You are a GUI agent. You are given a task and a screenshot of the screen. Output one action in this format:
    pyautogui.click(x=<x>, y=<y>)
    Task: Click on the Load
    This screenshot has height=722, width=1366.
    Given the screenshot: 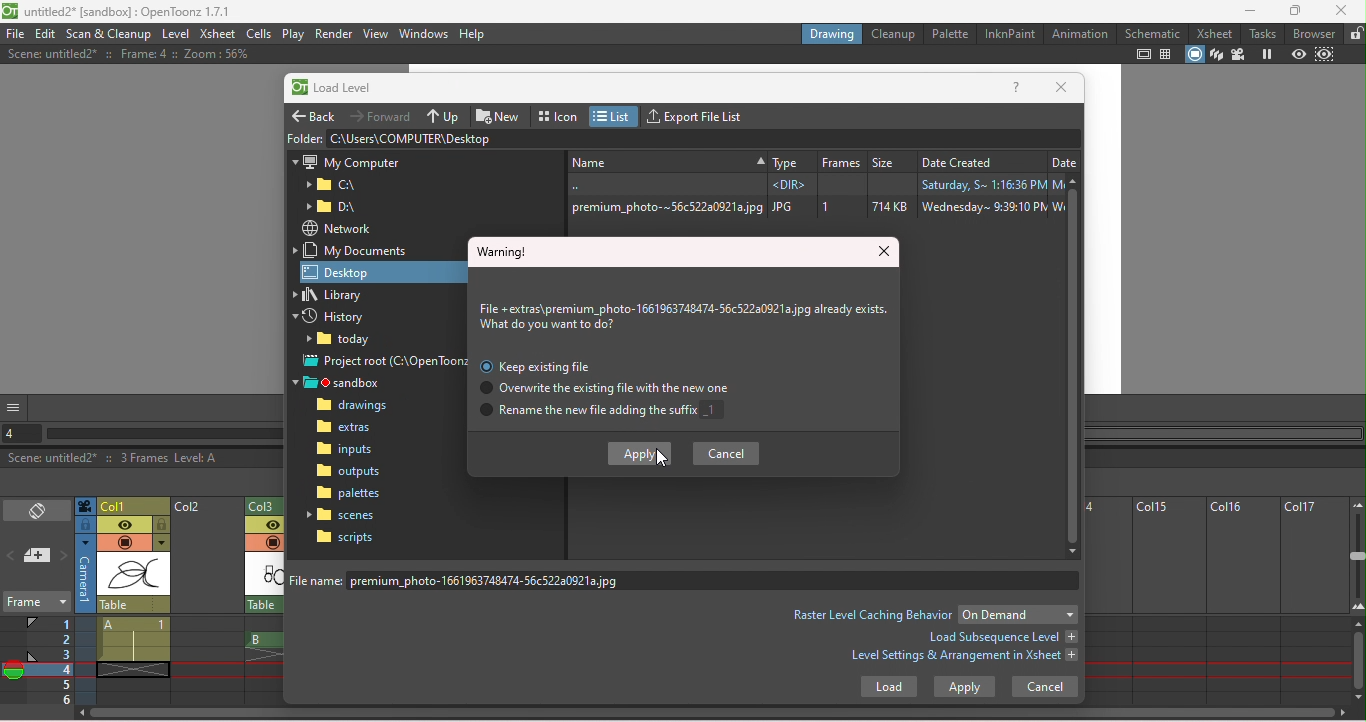 What is the action you would take?
    pyautogui.click(x=888, y=689)
    